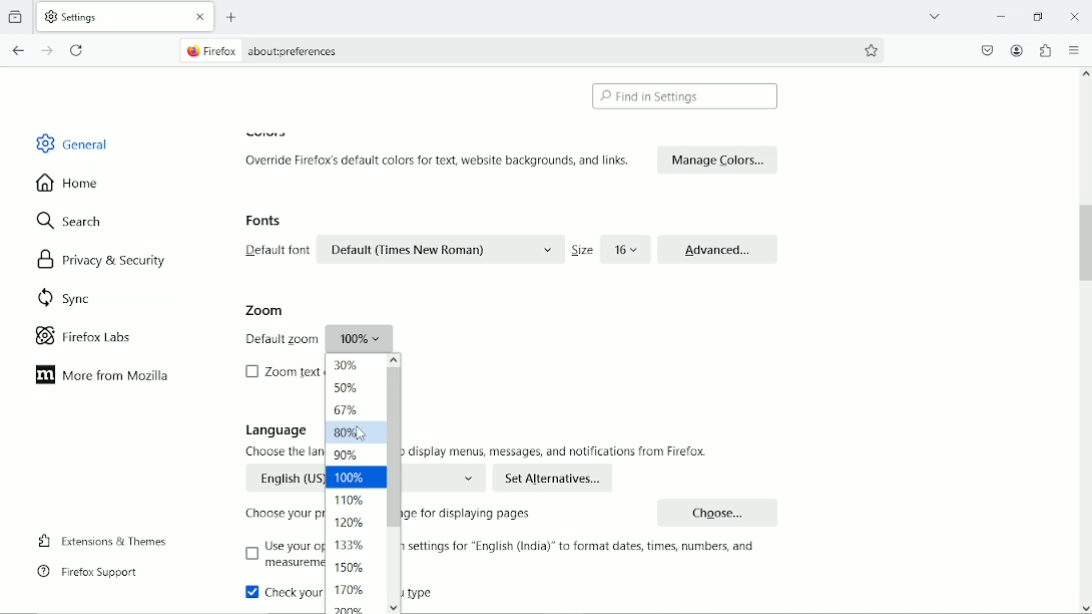 The height and width of the screenshot is (614, 1092). I want to click on Scroll Down, so click(1085, 608).